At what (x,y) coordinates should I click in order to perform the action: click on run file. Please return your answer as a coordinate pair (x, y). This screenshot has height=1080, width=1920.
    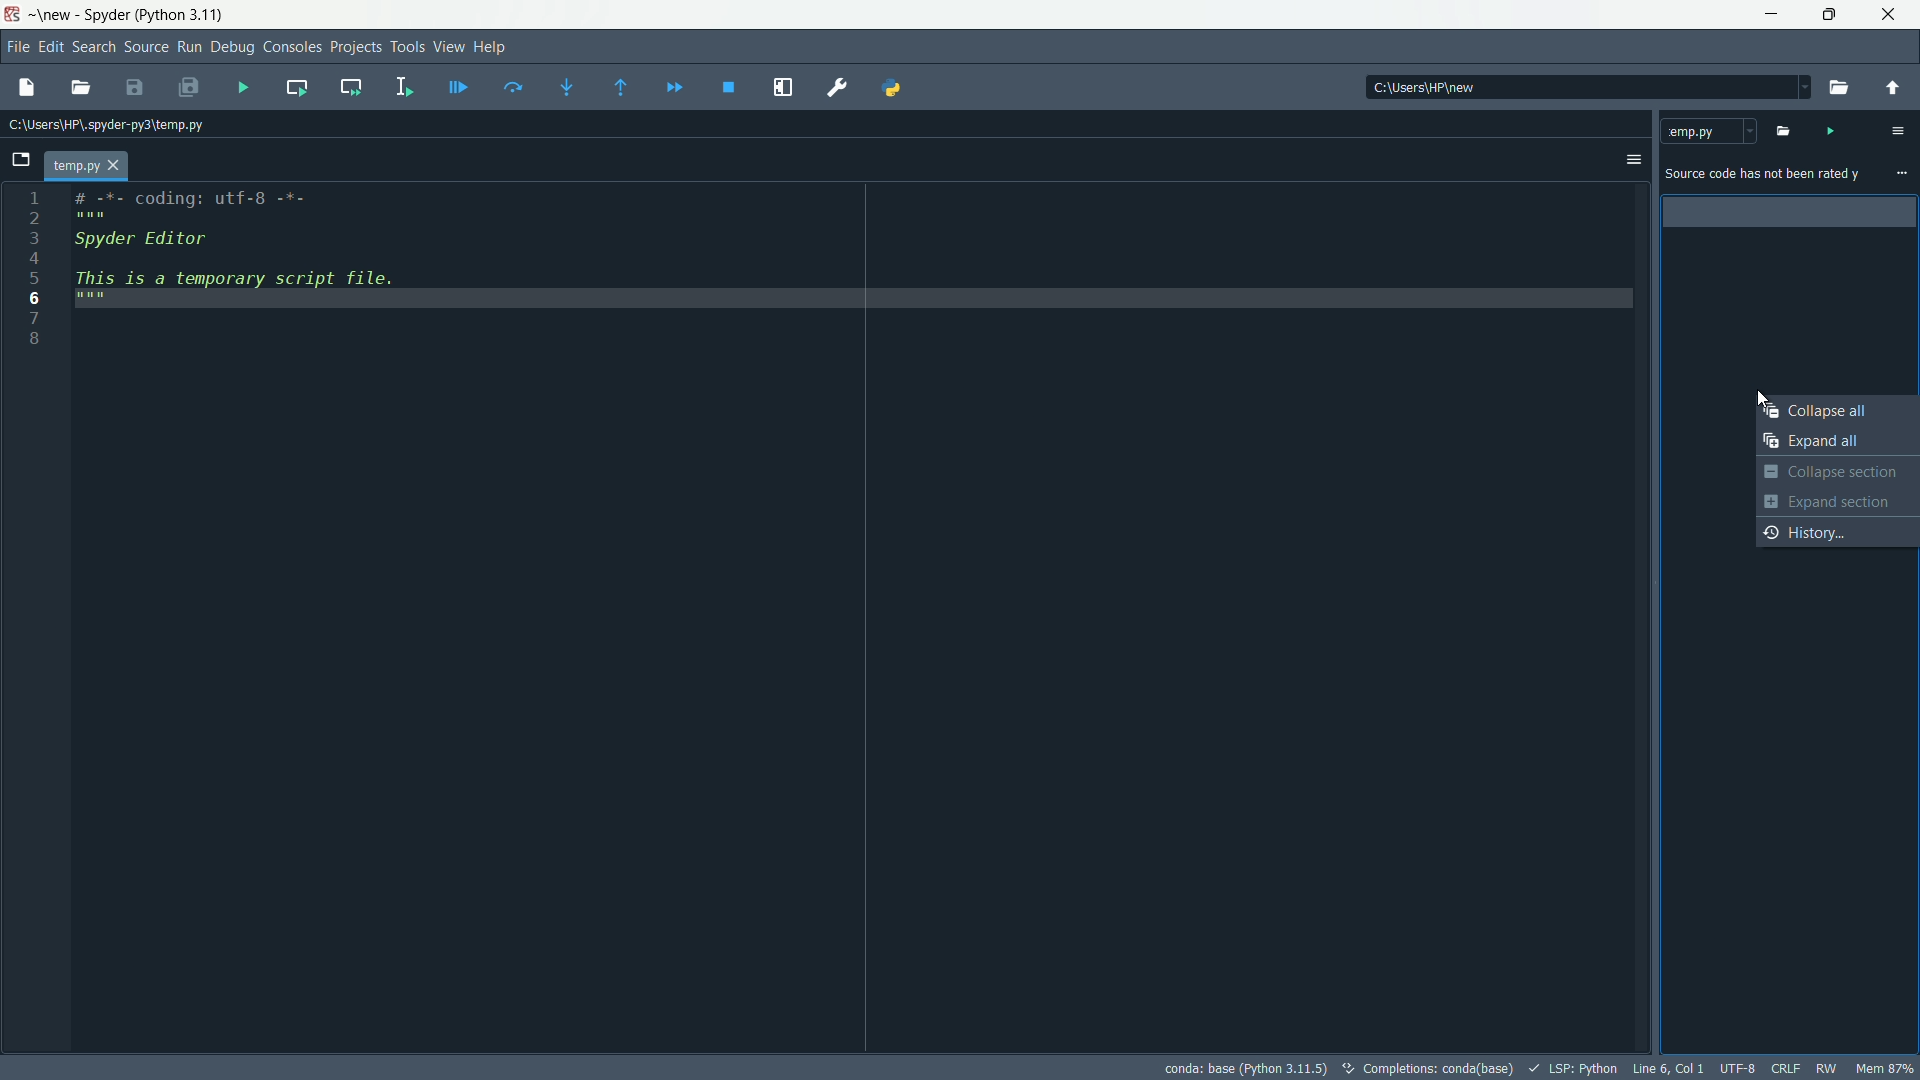
    Looking at the image, I should click on (245, 88).